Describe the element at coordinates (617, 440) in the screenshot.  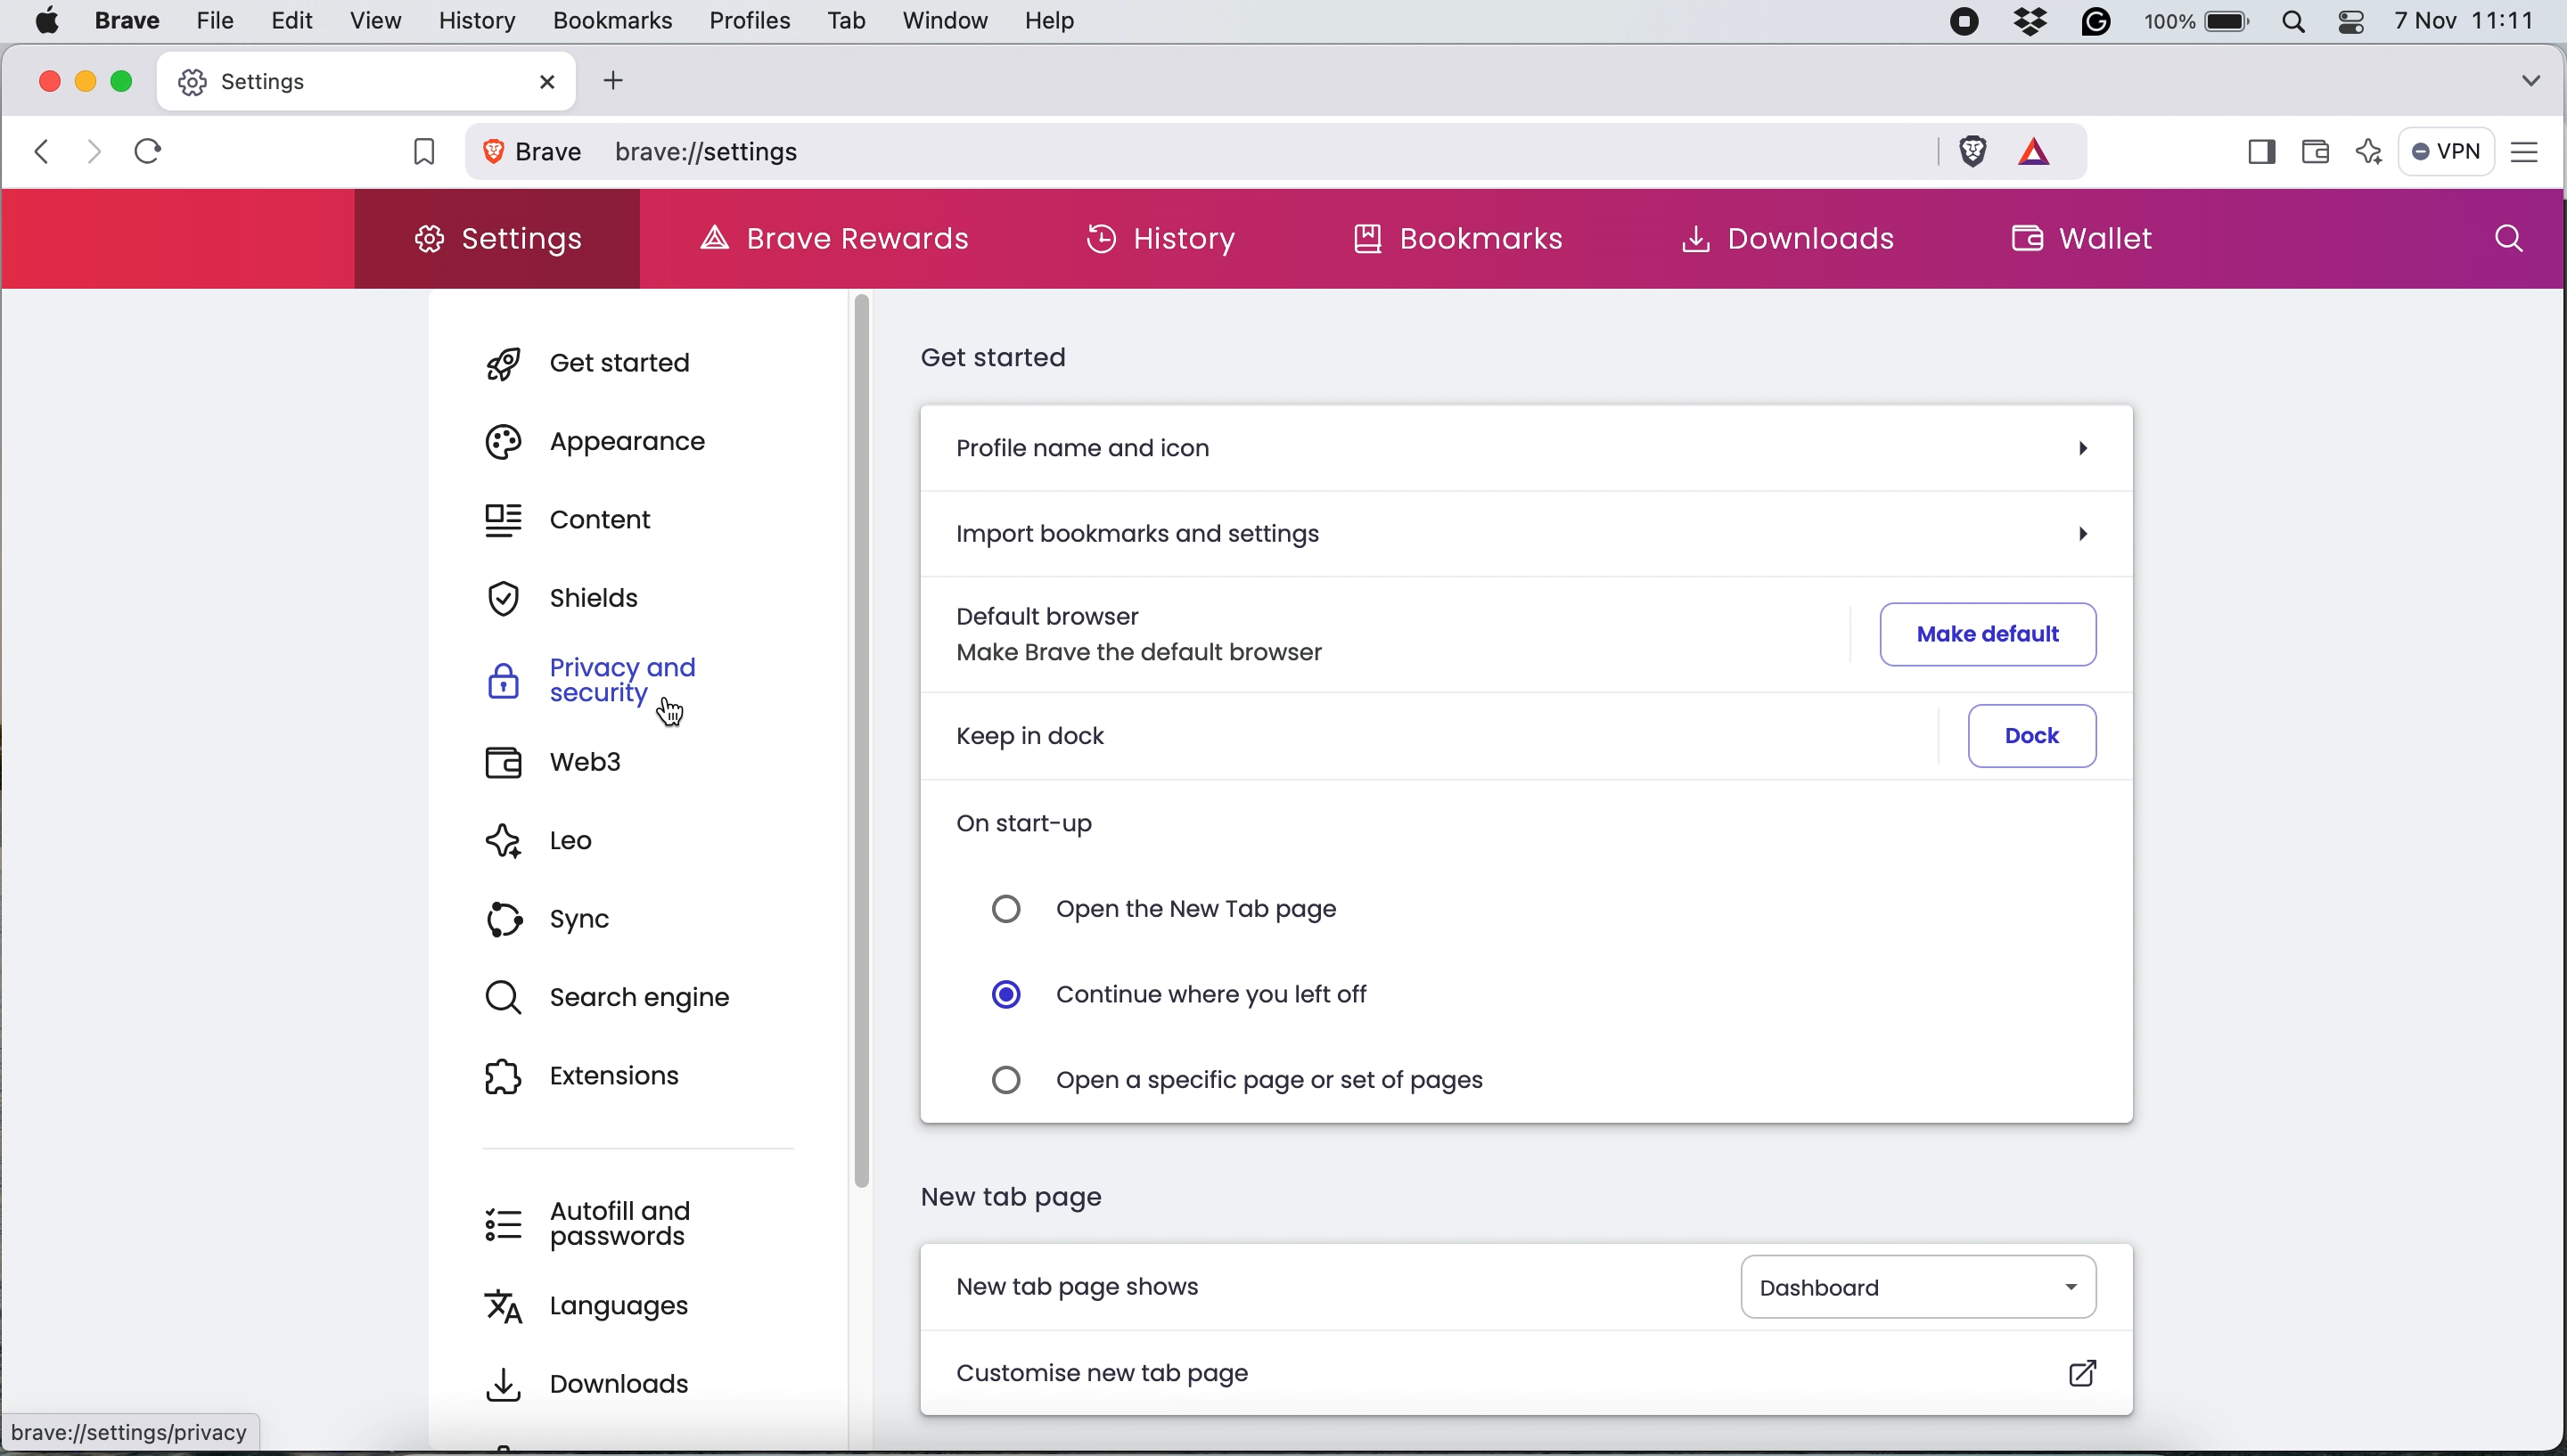
I see `appearance` at that location.